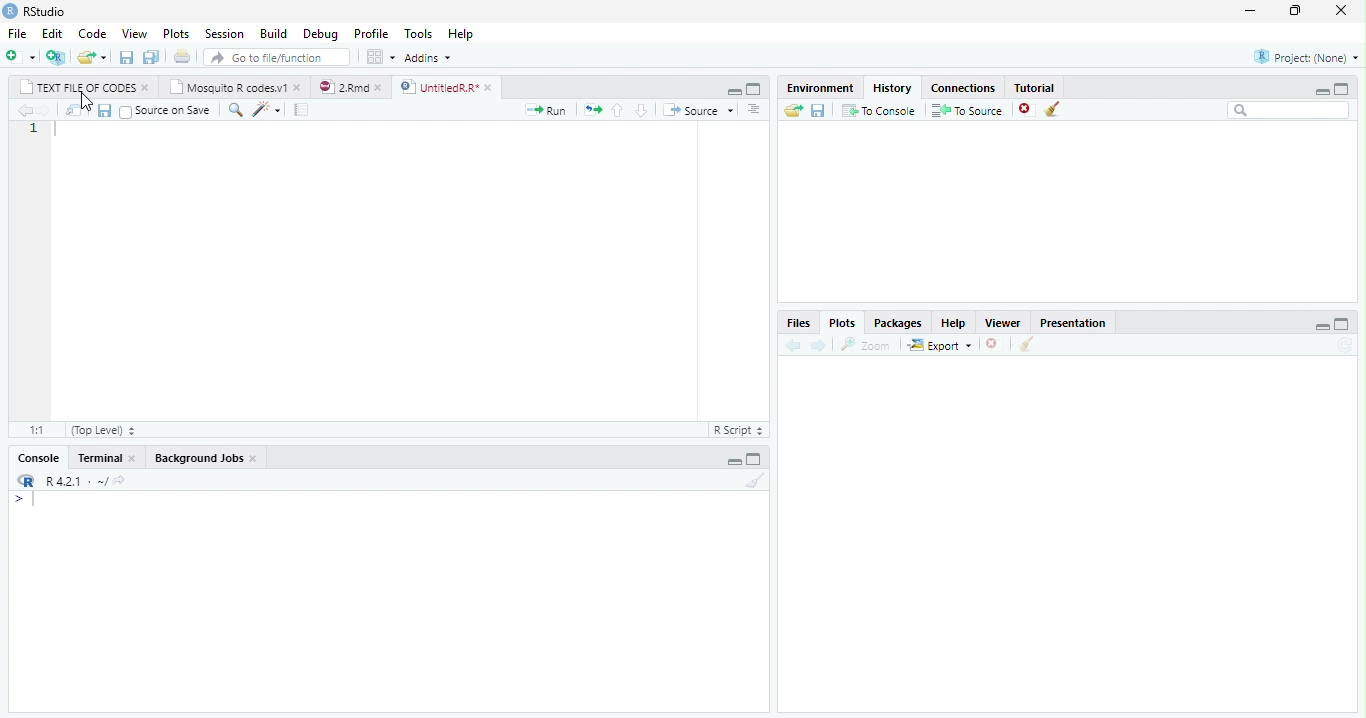 This screenshot has height=718, width=1366. Describe the element at coordinates (877, 110) in the screenshot. I see `to console : send the selected commands to the R console` at that location.